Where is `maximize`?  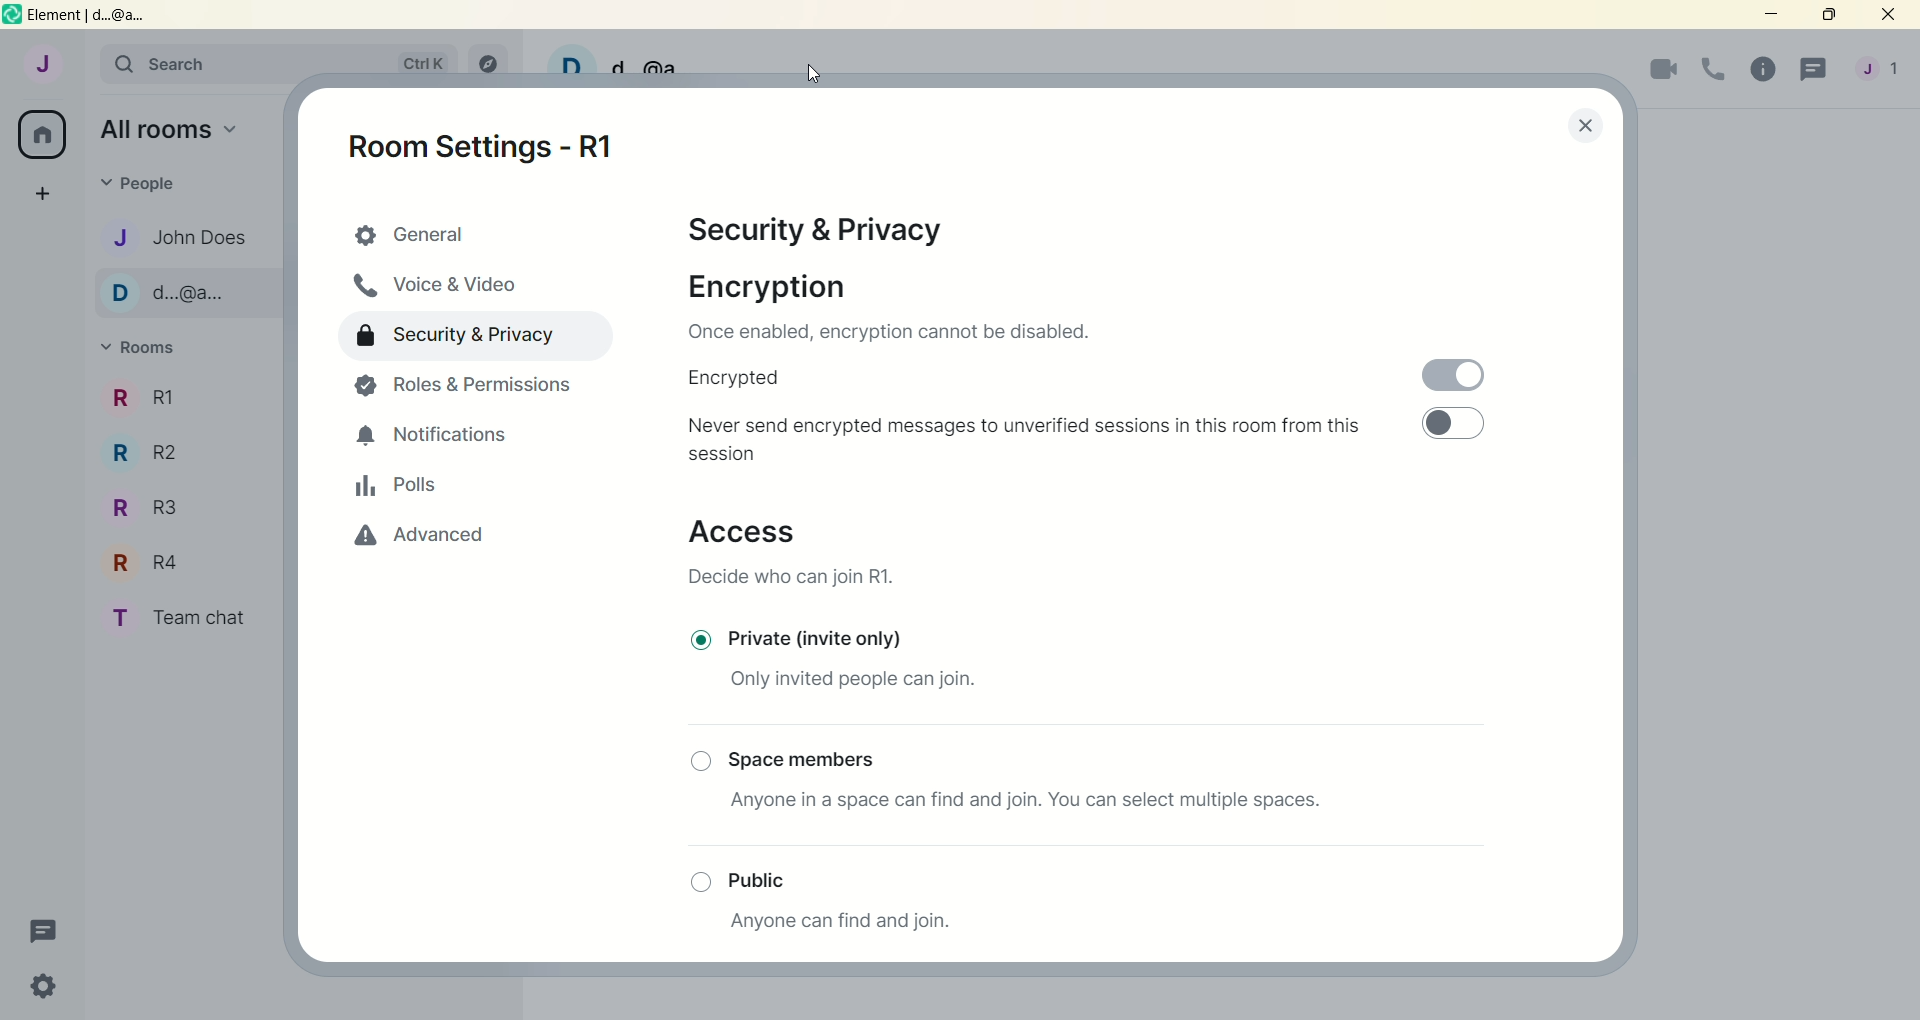 maximize is located at coordinates (1827, 16).